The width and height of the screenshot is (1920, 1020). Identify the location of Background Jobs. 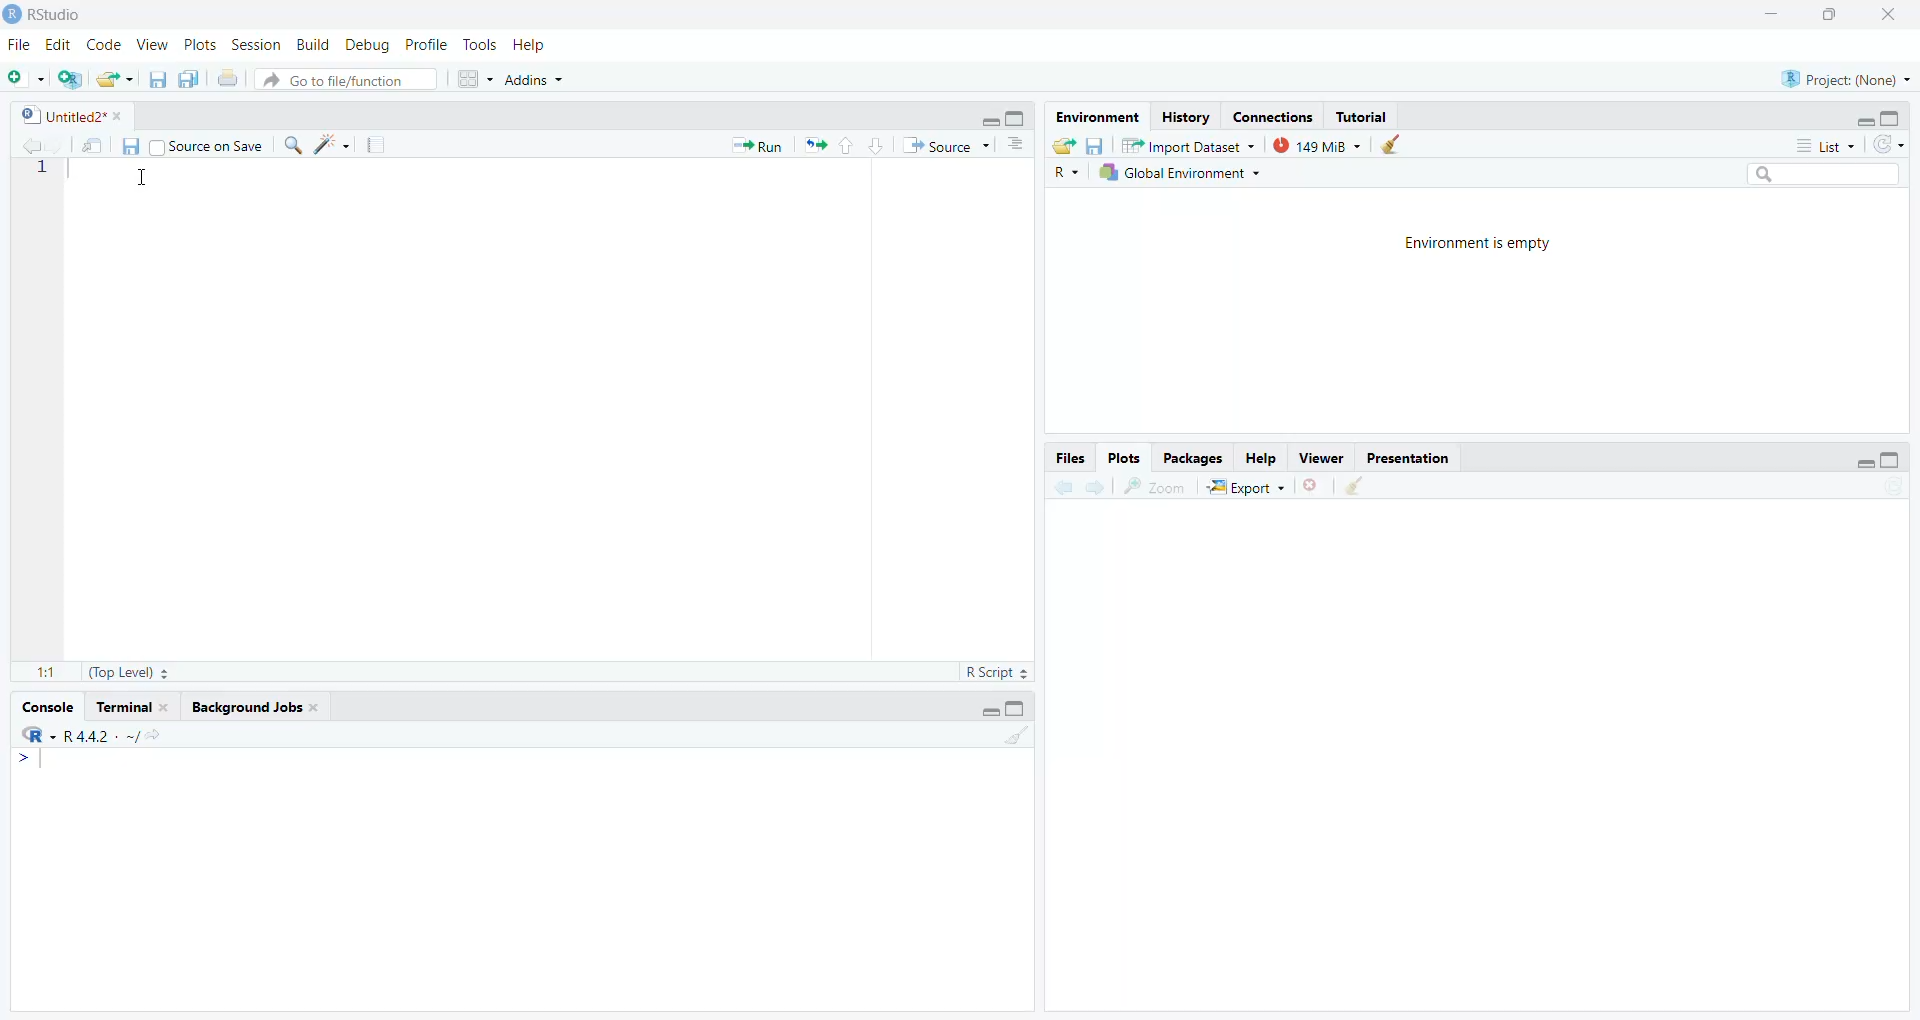
(252, 706).